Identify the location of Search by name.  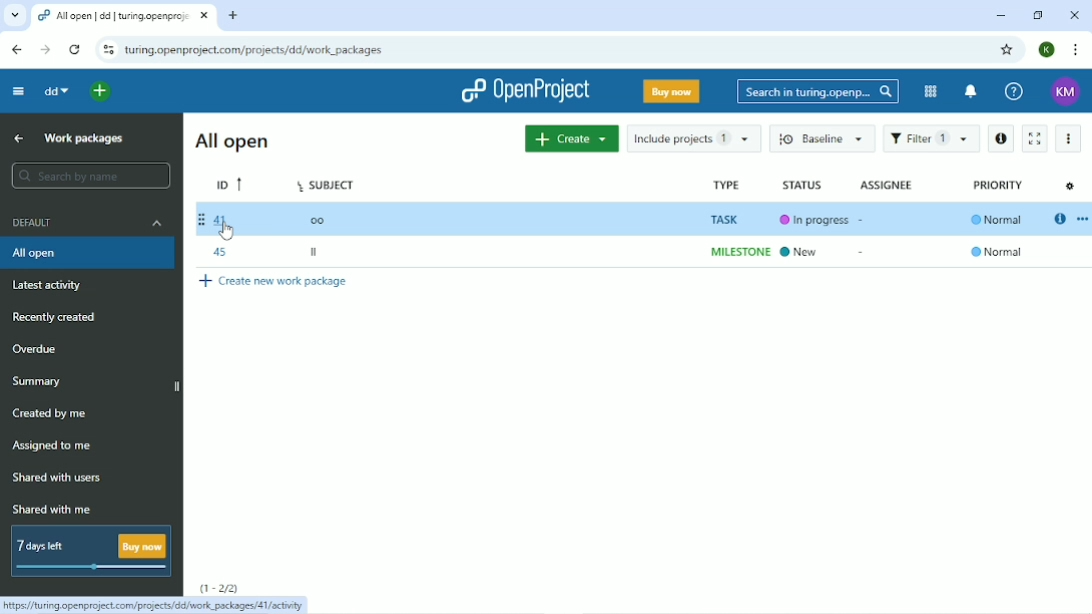
(89, 176).